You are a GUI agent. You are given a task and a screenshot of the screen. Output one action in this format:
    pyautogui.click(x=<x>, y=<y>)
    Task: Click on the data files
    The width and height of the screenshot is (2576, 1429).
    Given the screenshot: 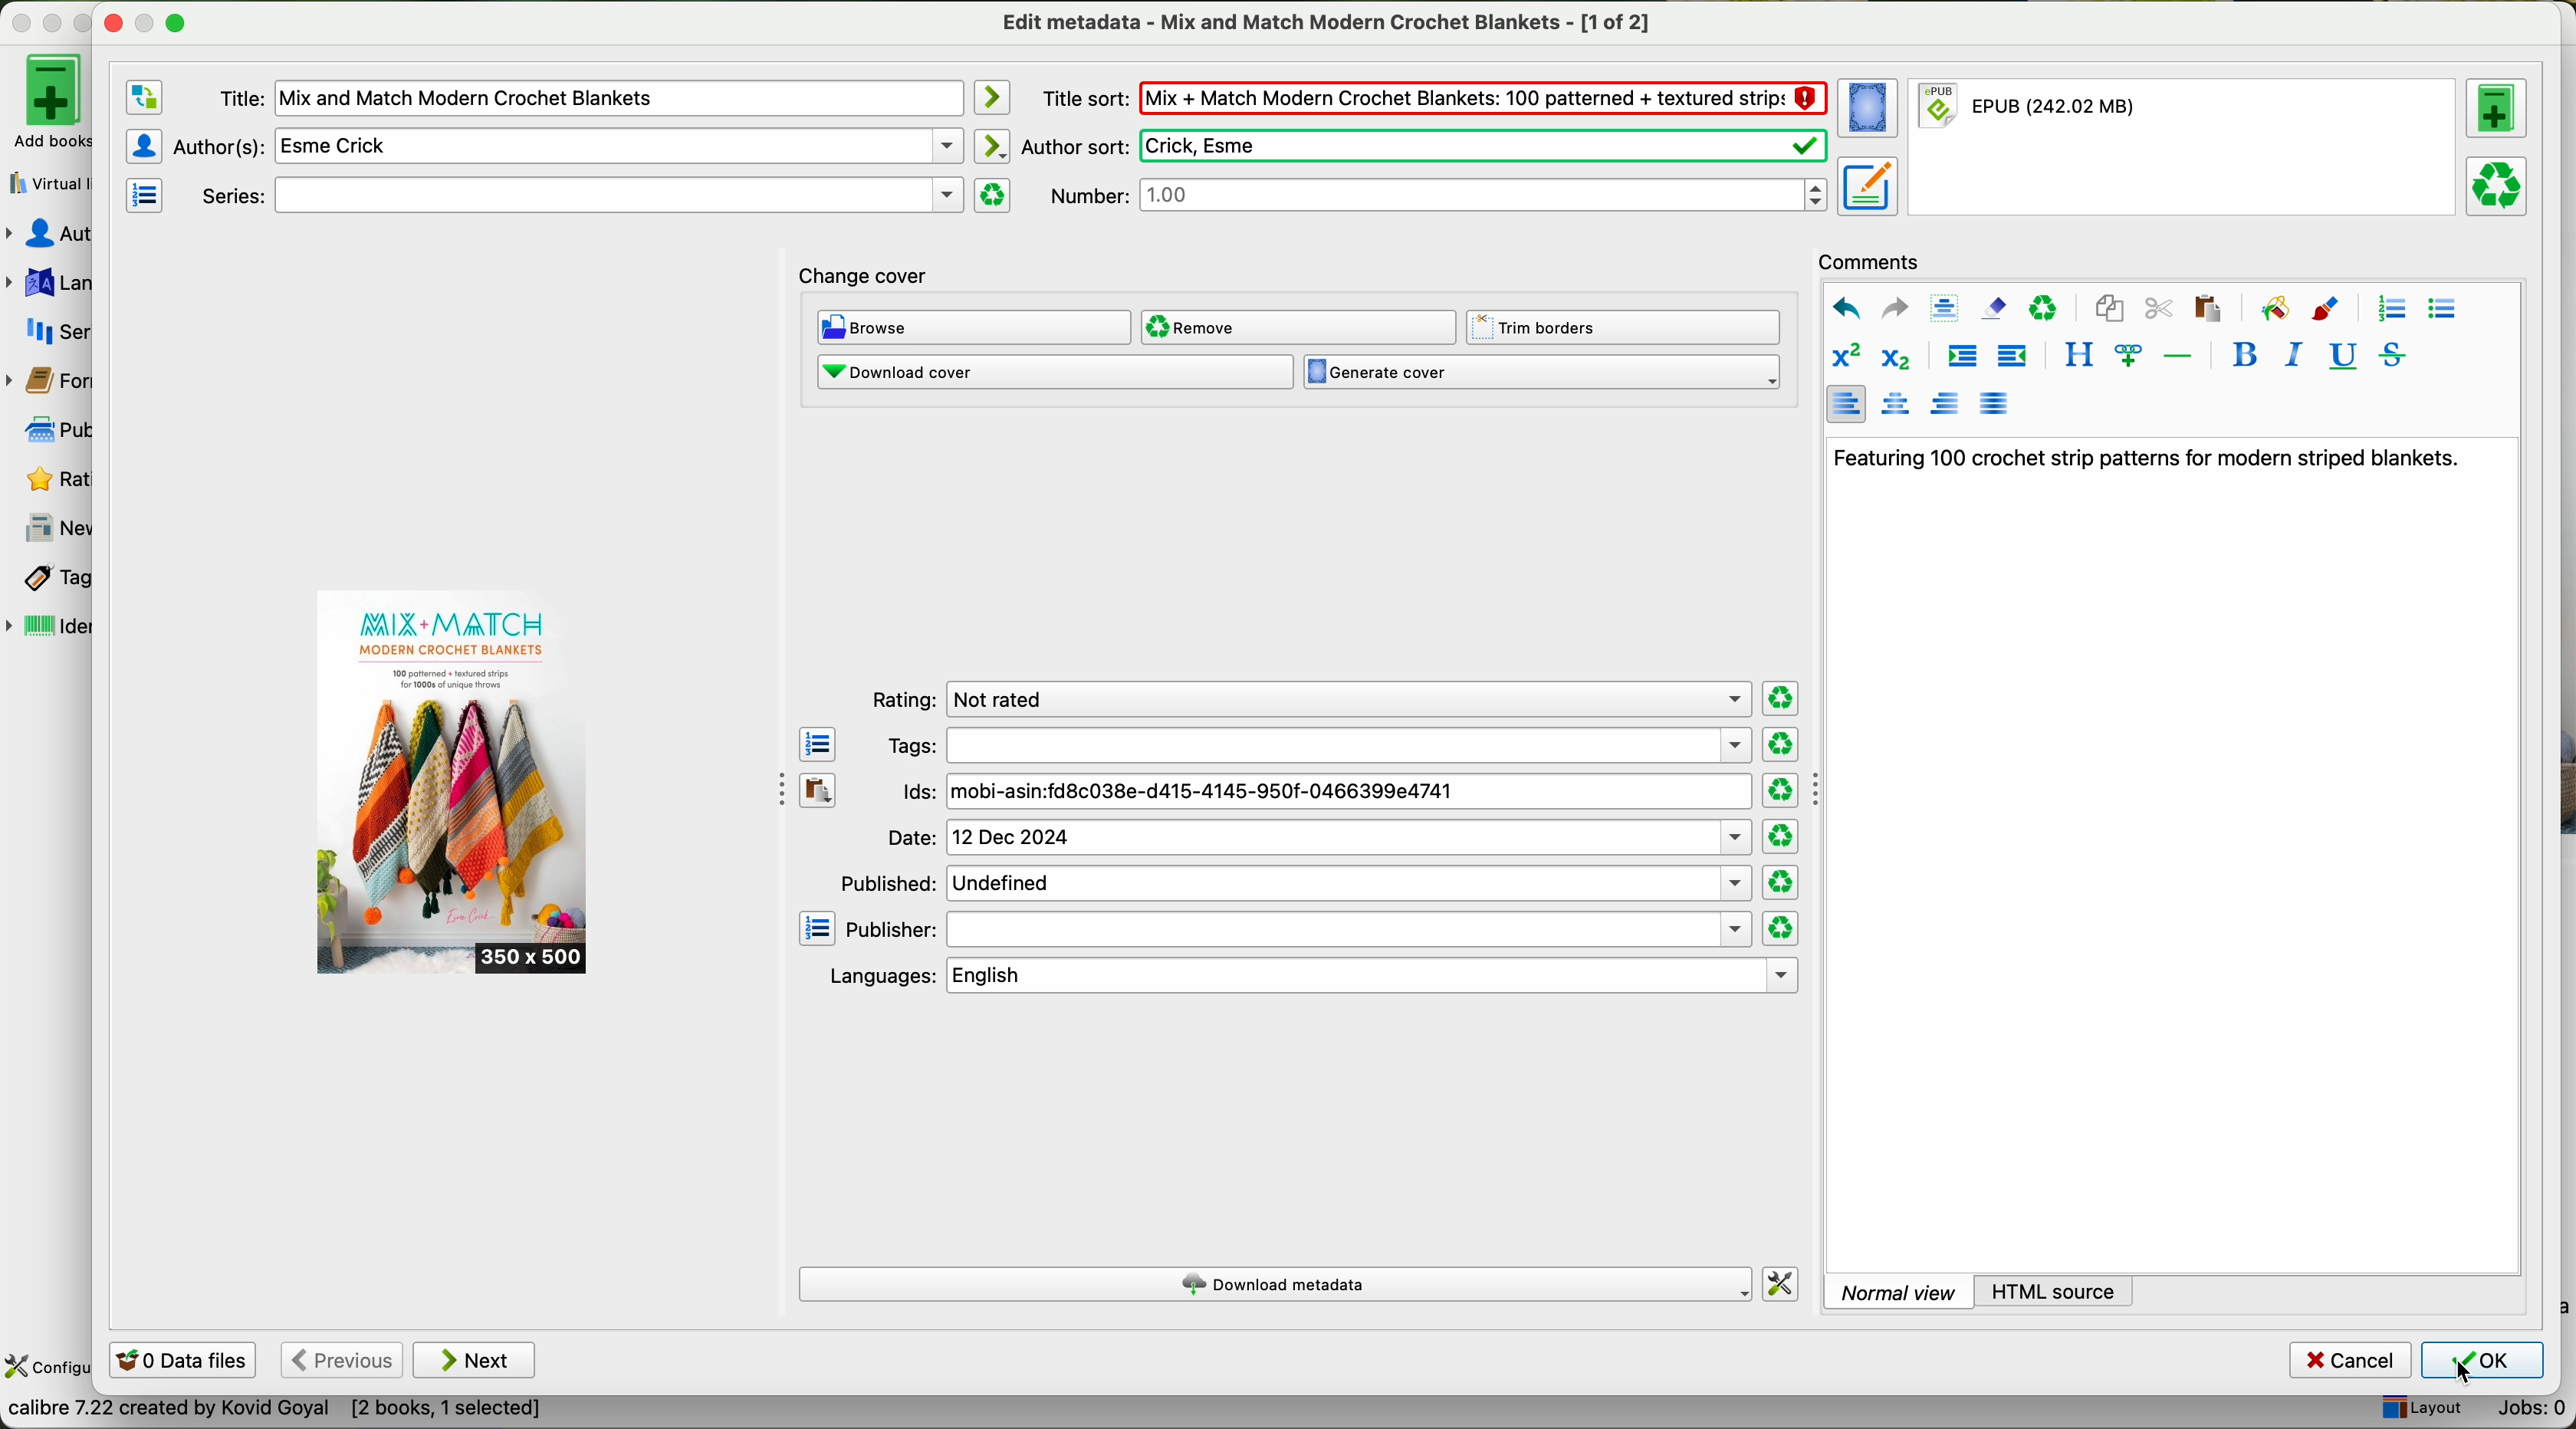 What is the action you would take?
    pyautogui.click(x=179, y=1362)
    